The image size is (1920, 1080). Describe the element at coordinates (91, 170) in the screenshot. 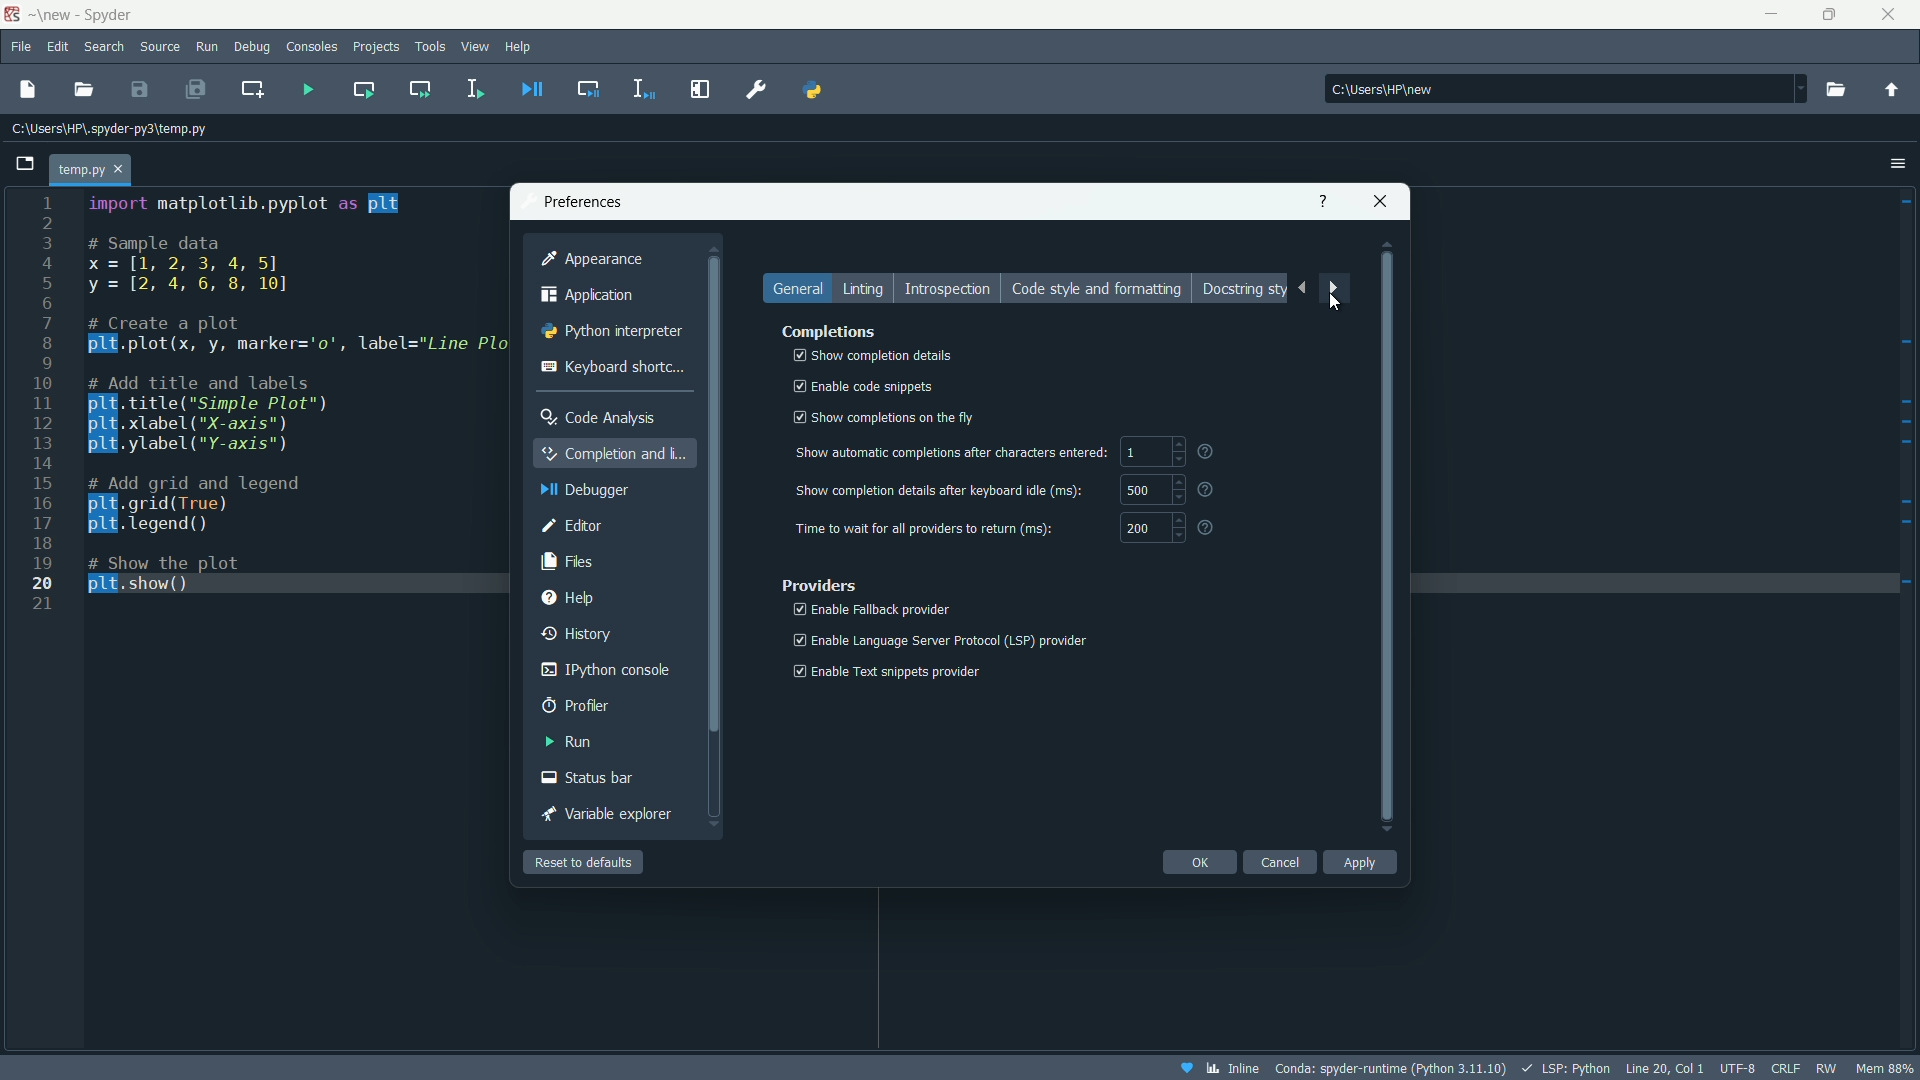

I see `file tab` at that location.